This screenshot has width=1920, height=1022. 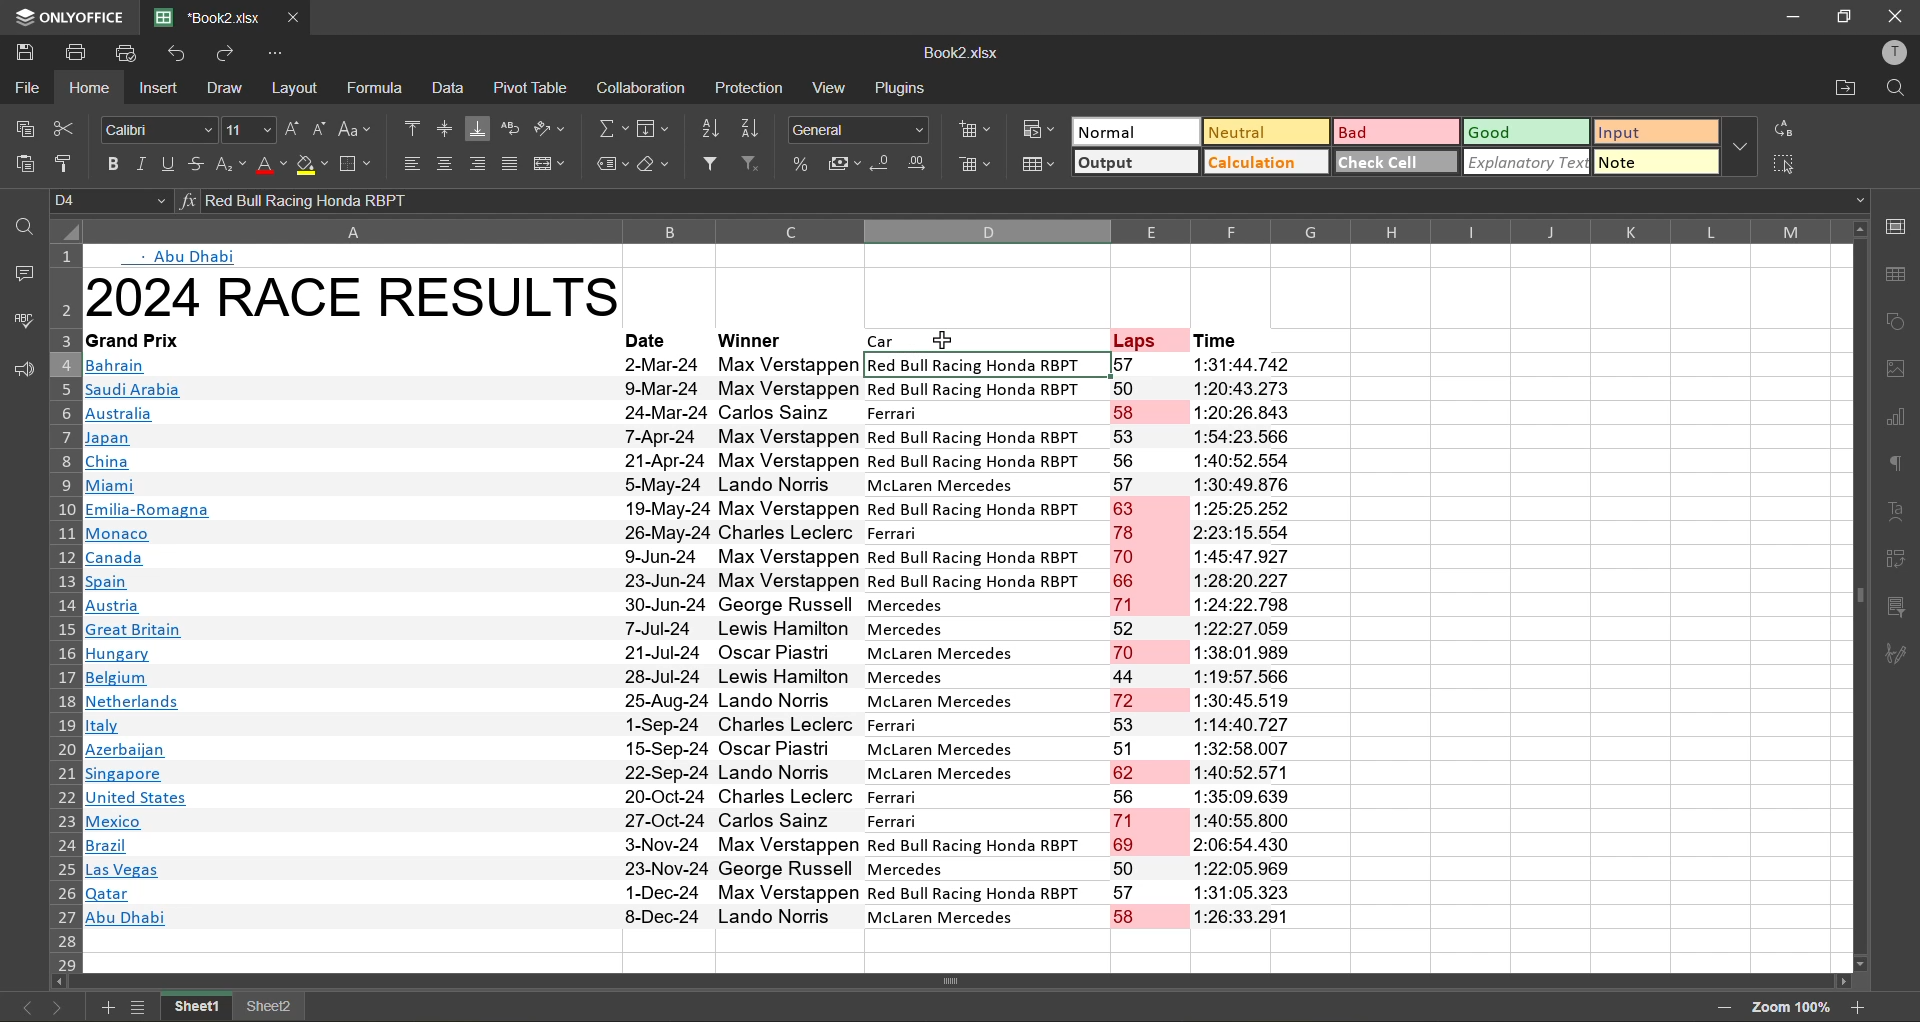 What do you see at coordinates (1043, 131) in the screenshot?
I see `conditional formatting` at bounding box center [1043, 131].